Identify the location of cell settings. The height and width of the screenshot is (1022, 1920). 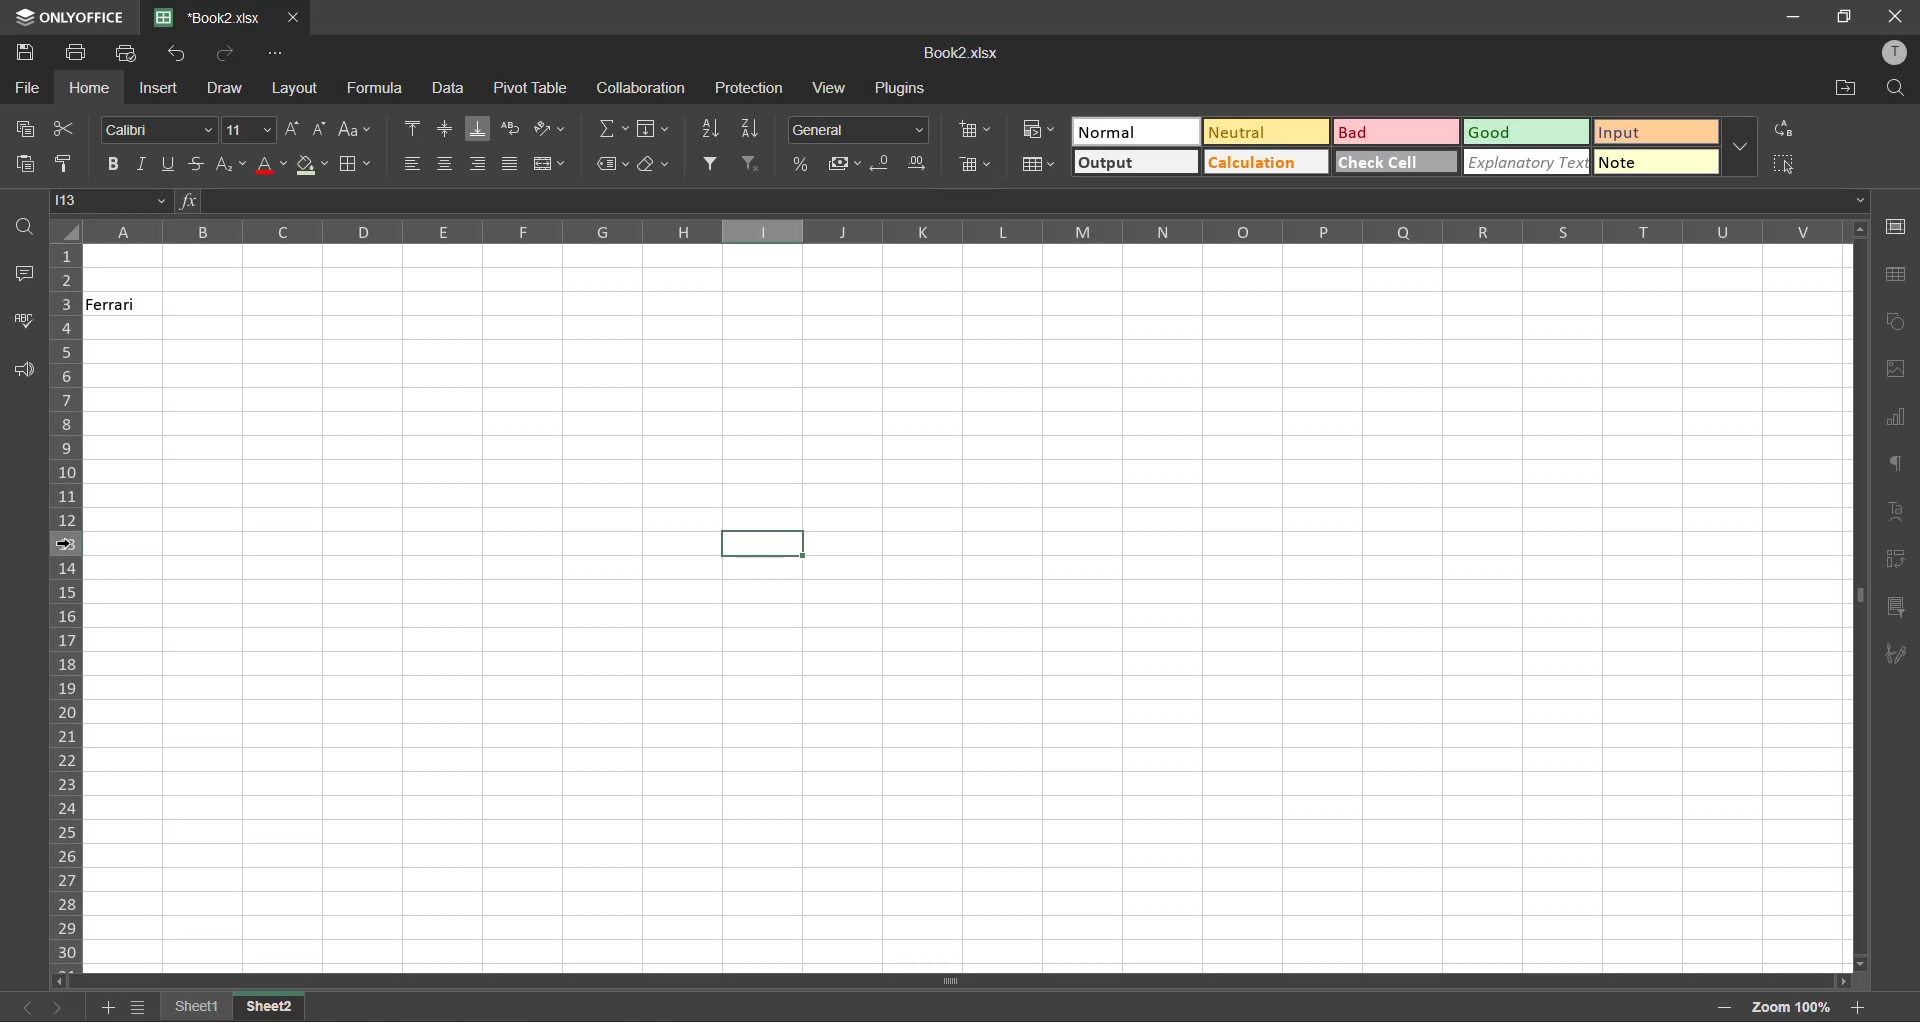
(1897, 225).